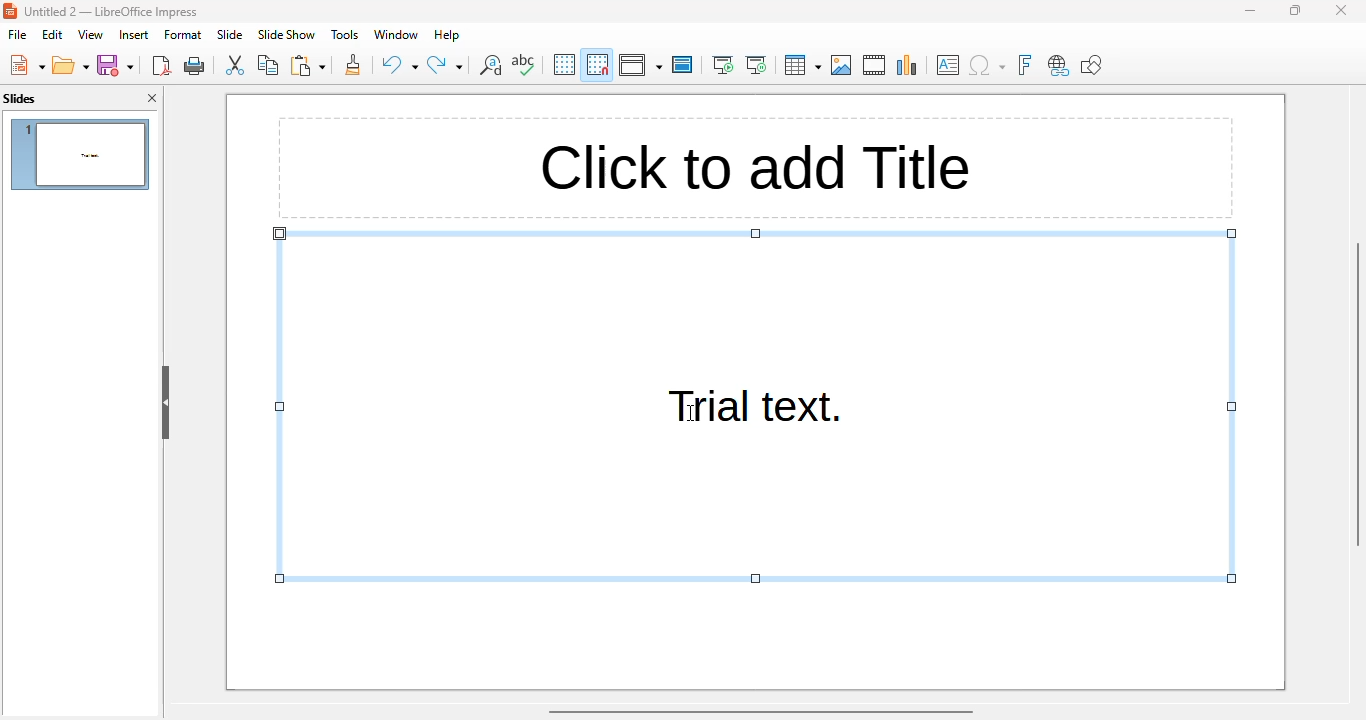 Image resolution: width=1366 pixels, height=720 pixels. What do you see at coordinates (1025, 65) in the screenshot?
I see `insert fontwork text` at bounding box center [1025, 65].